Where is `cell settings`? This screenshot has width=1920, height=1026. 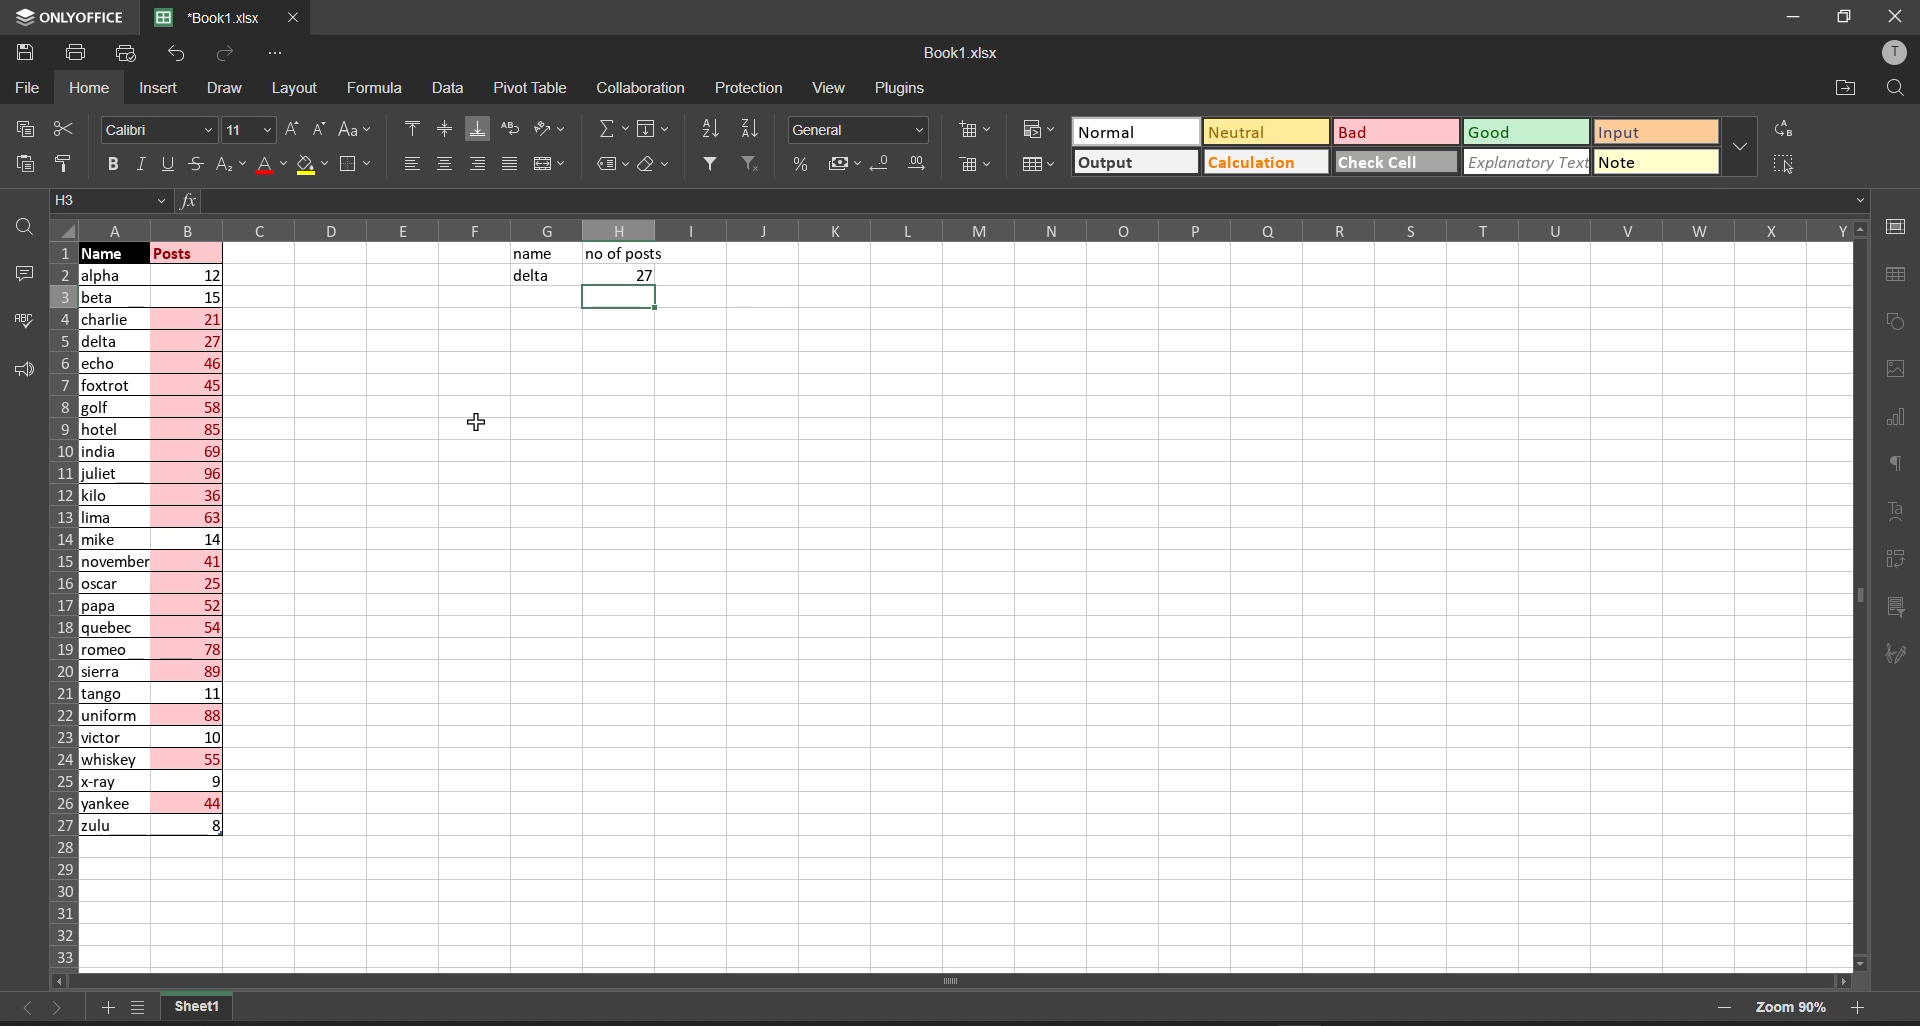 cell settings is located at coordinates (1897, 224).